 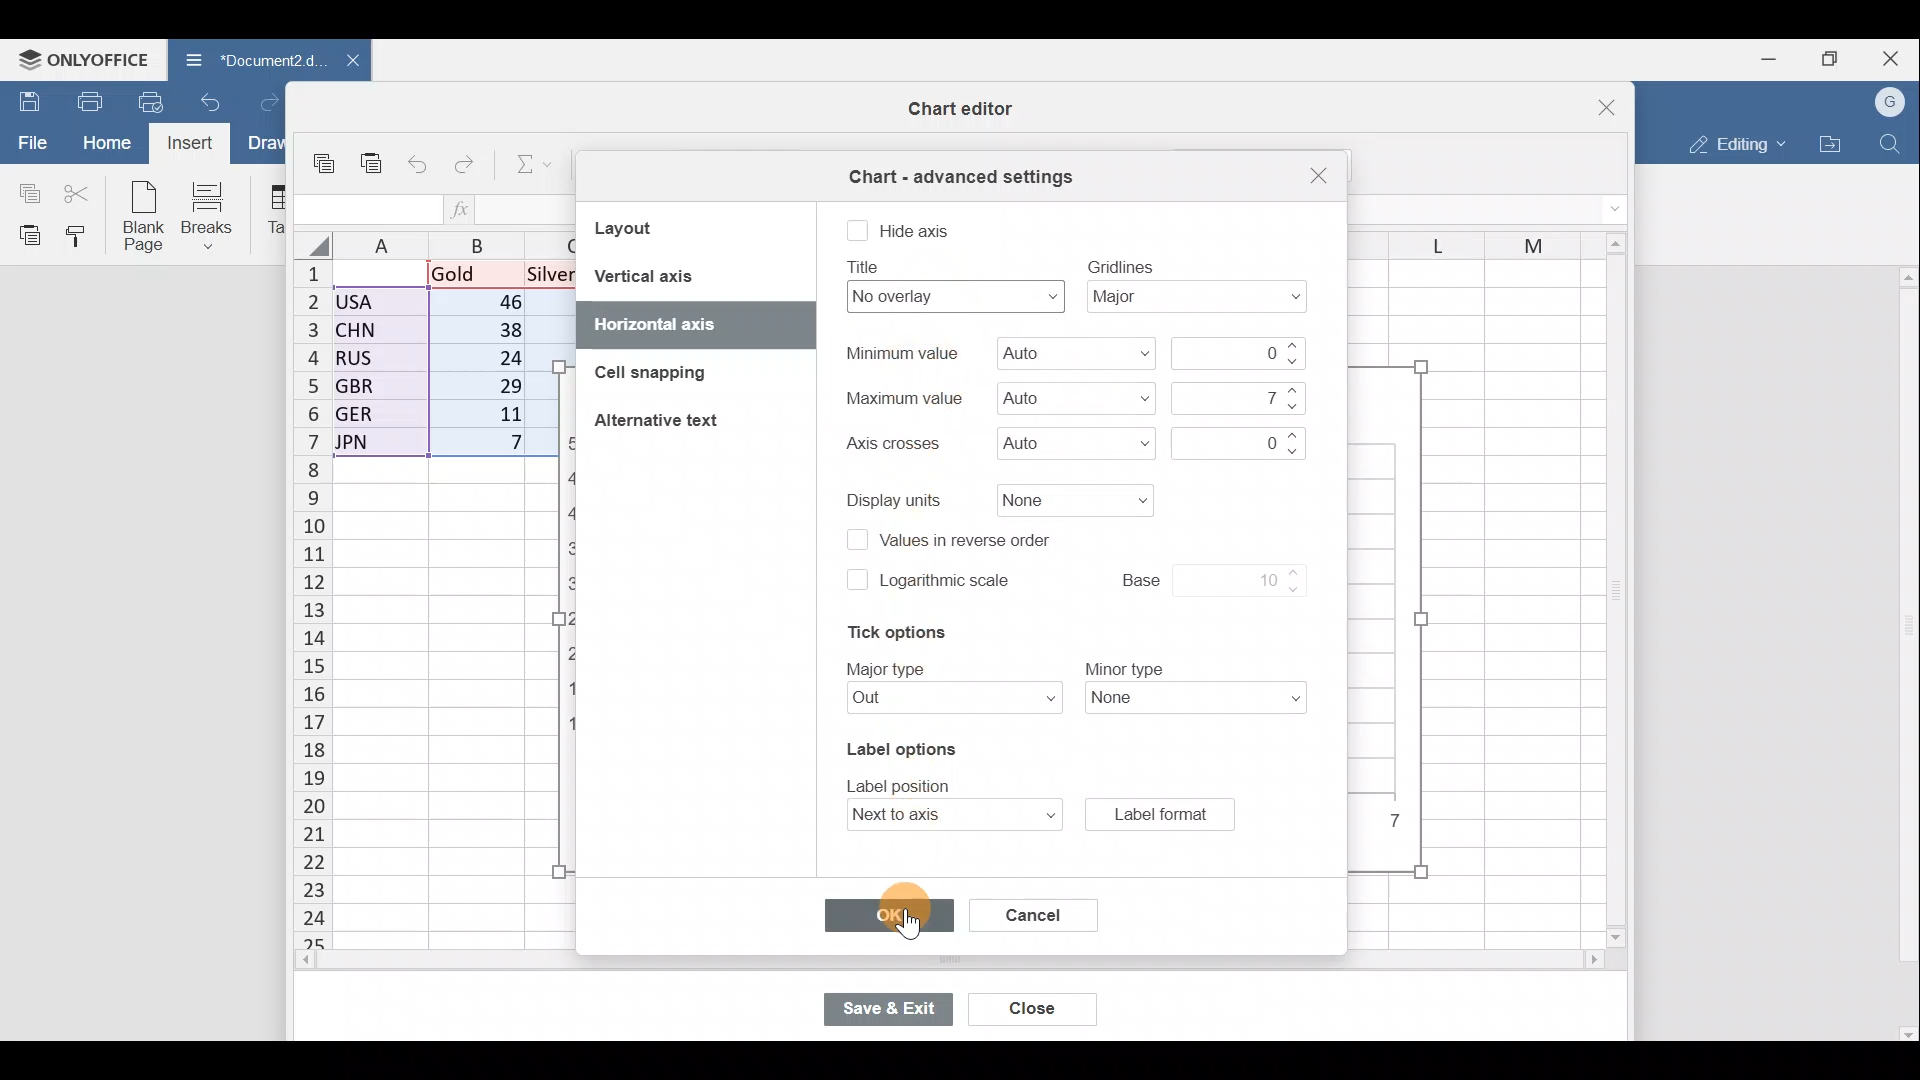 I want to click on Vertical axis, so click(x=692, y=276).